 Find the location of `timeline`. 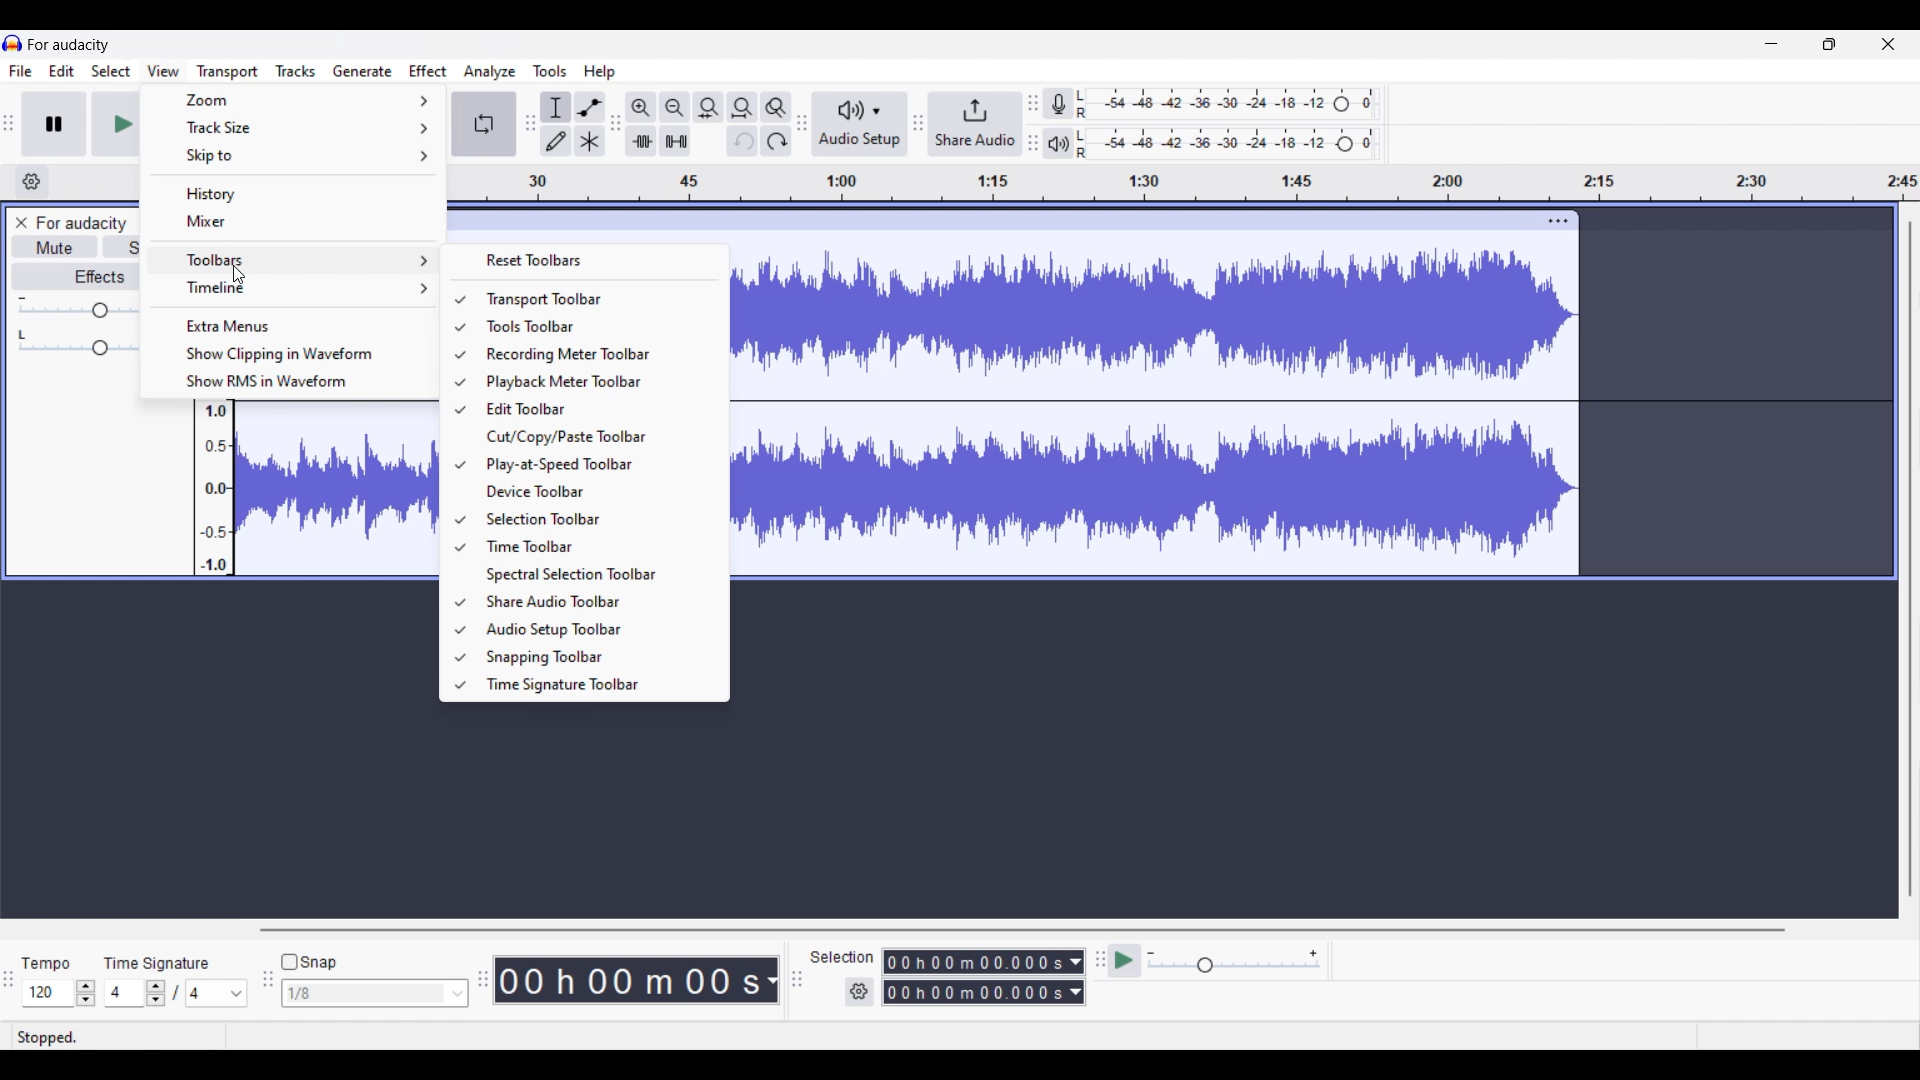

timeline is located at coordinates (1185, 185).